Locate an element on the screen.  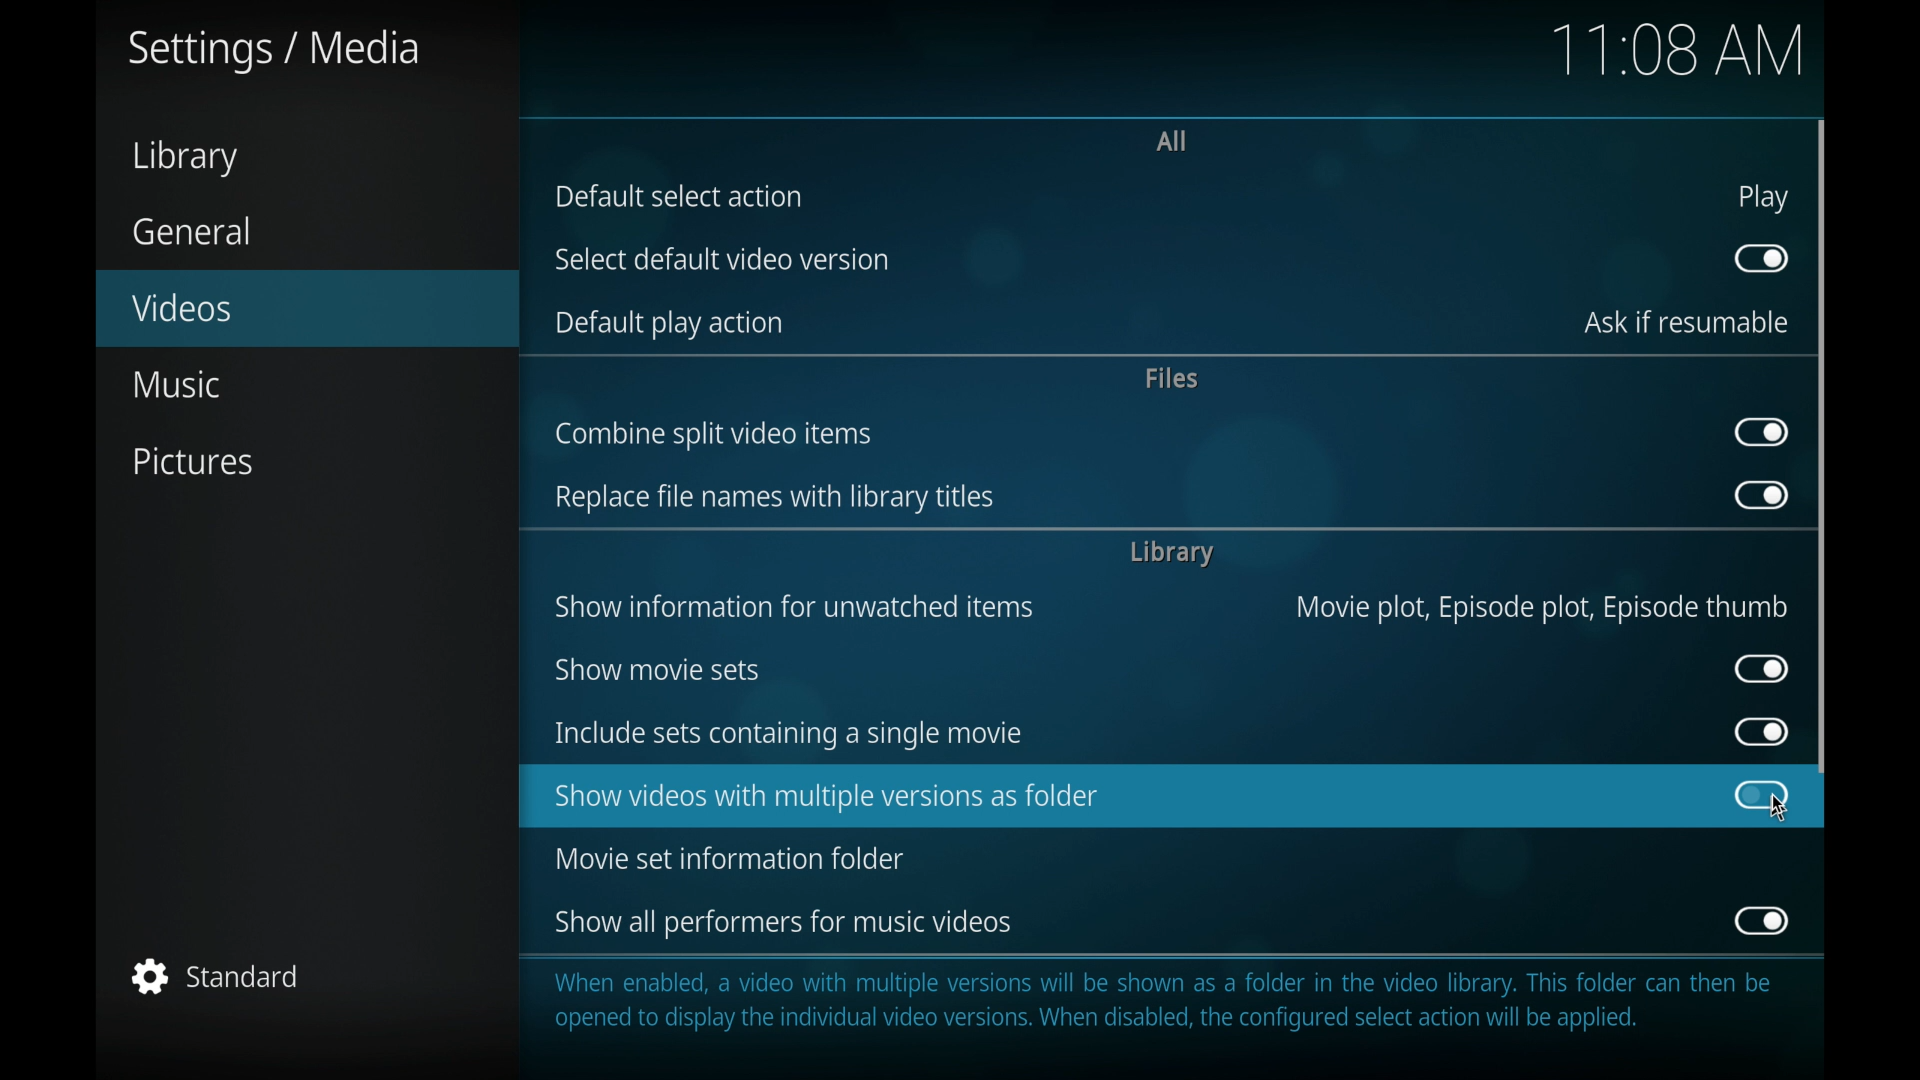
general is located at coordinates (193, 231).